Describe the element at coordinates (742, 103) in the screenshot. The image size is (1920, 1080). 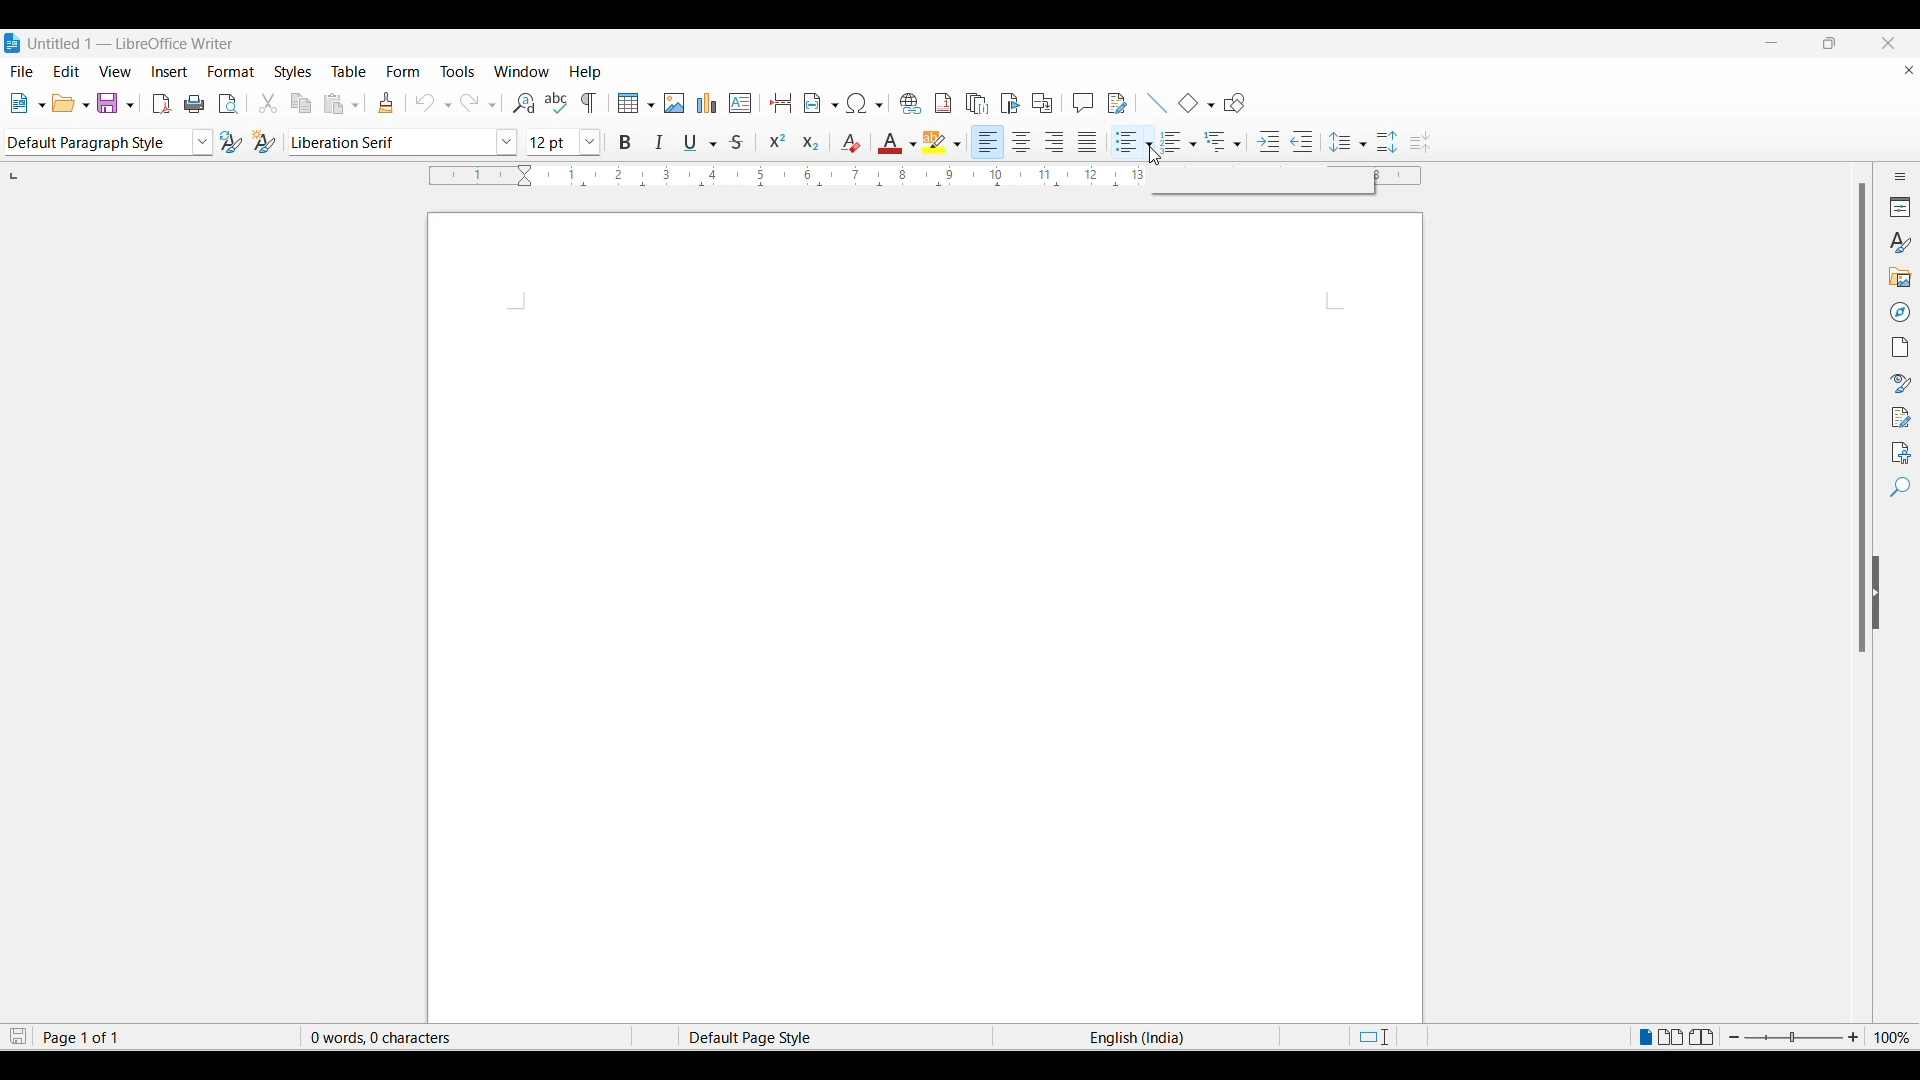
I see `insert text box` at that location.